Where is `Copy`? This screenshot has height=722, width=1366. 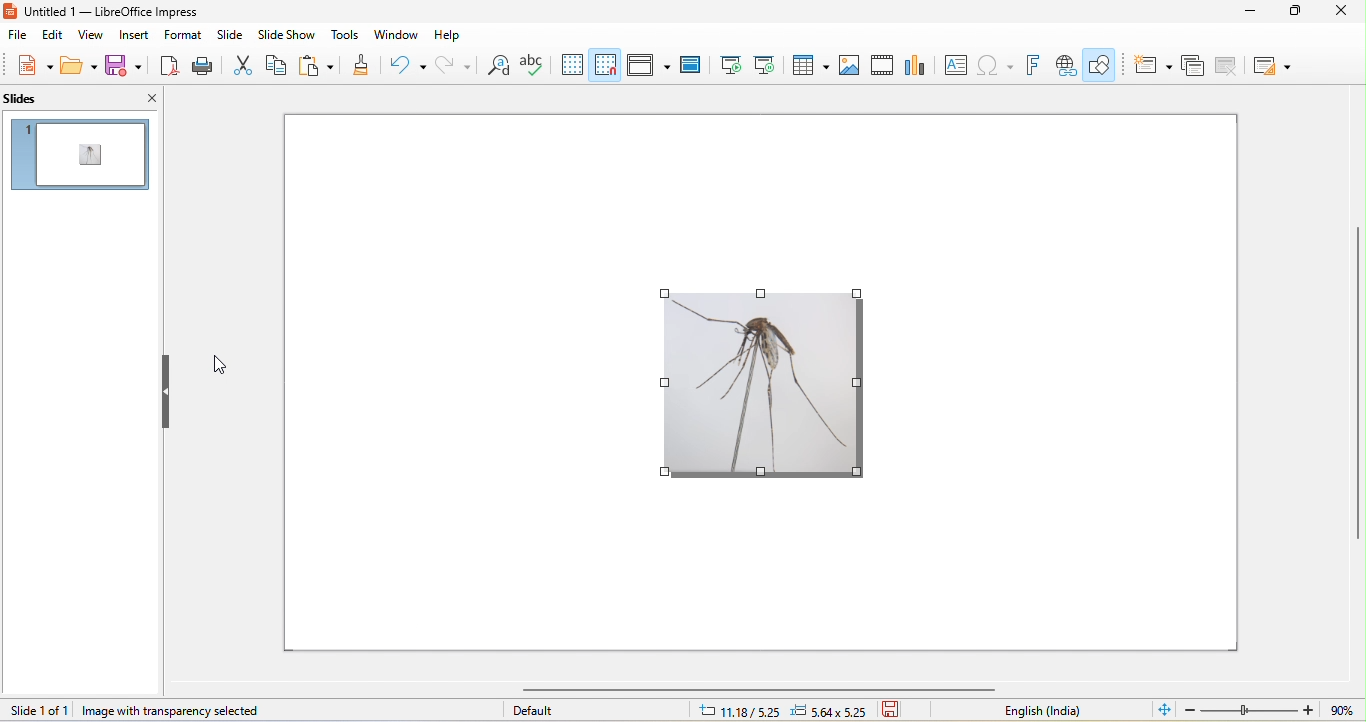 Copy is located at coordinates (275, 66).